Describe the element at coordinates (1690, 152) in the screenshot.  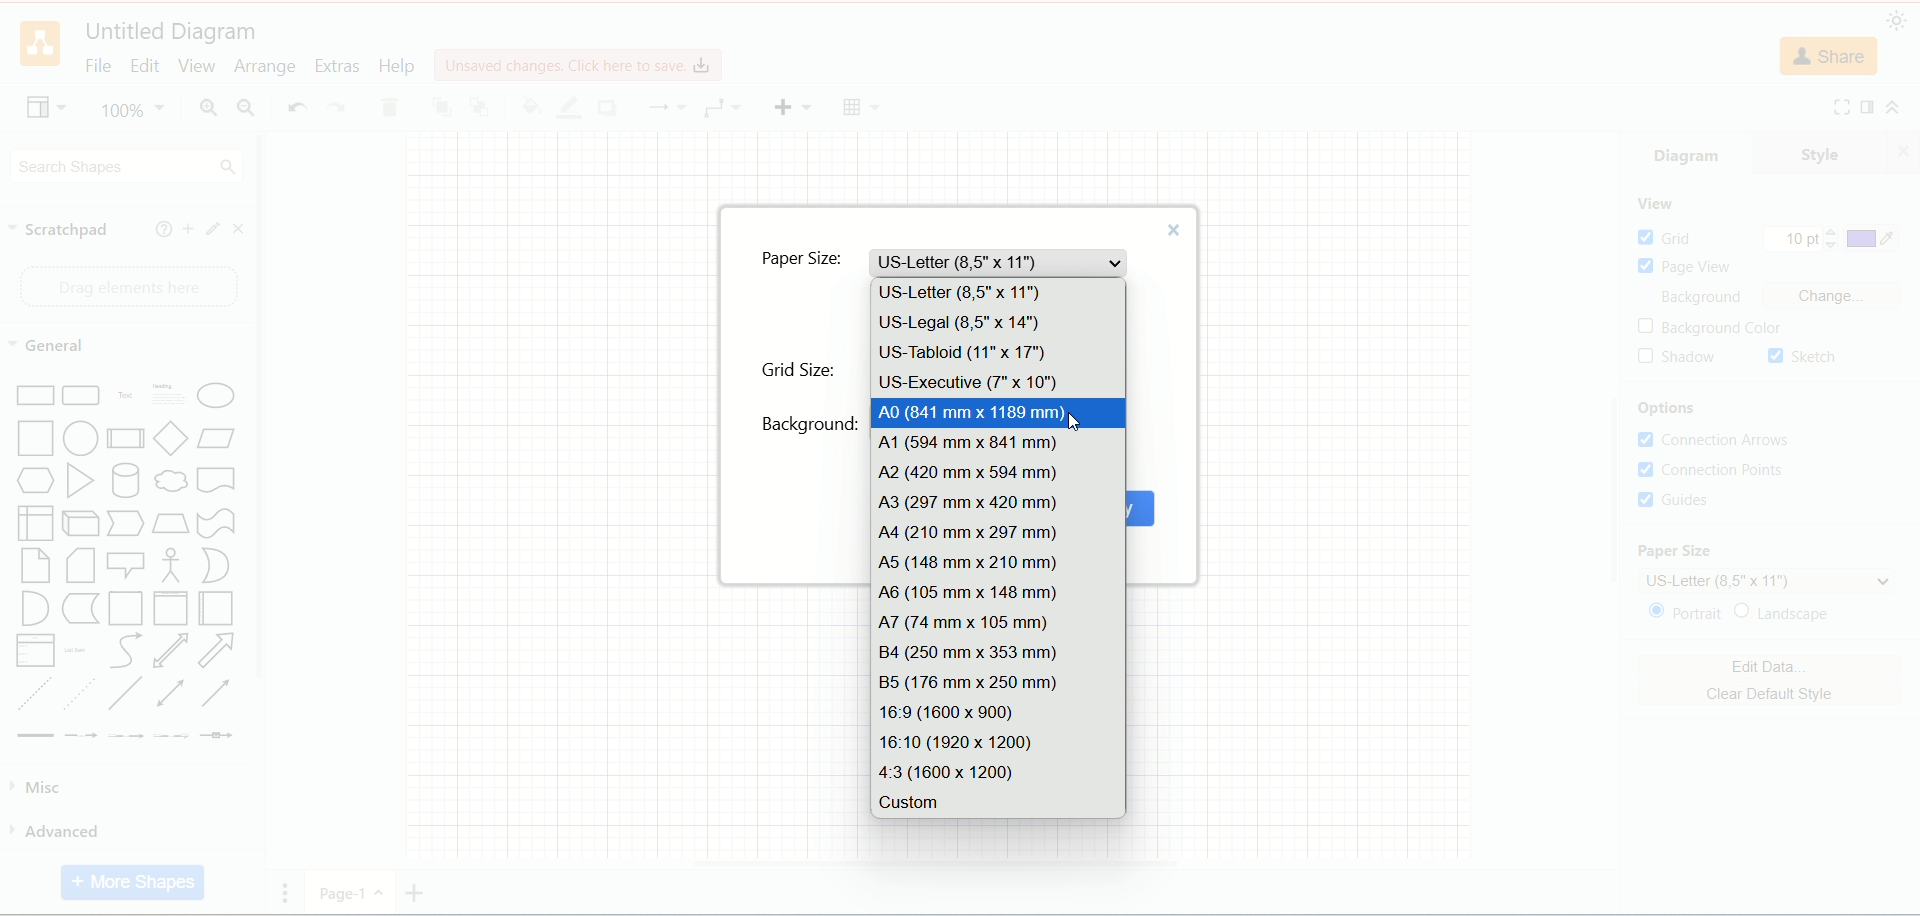
I see `diagram` at that location.